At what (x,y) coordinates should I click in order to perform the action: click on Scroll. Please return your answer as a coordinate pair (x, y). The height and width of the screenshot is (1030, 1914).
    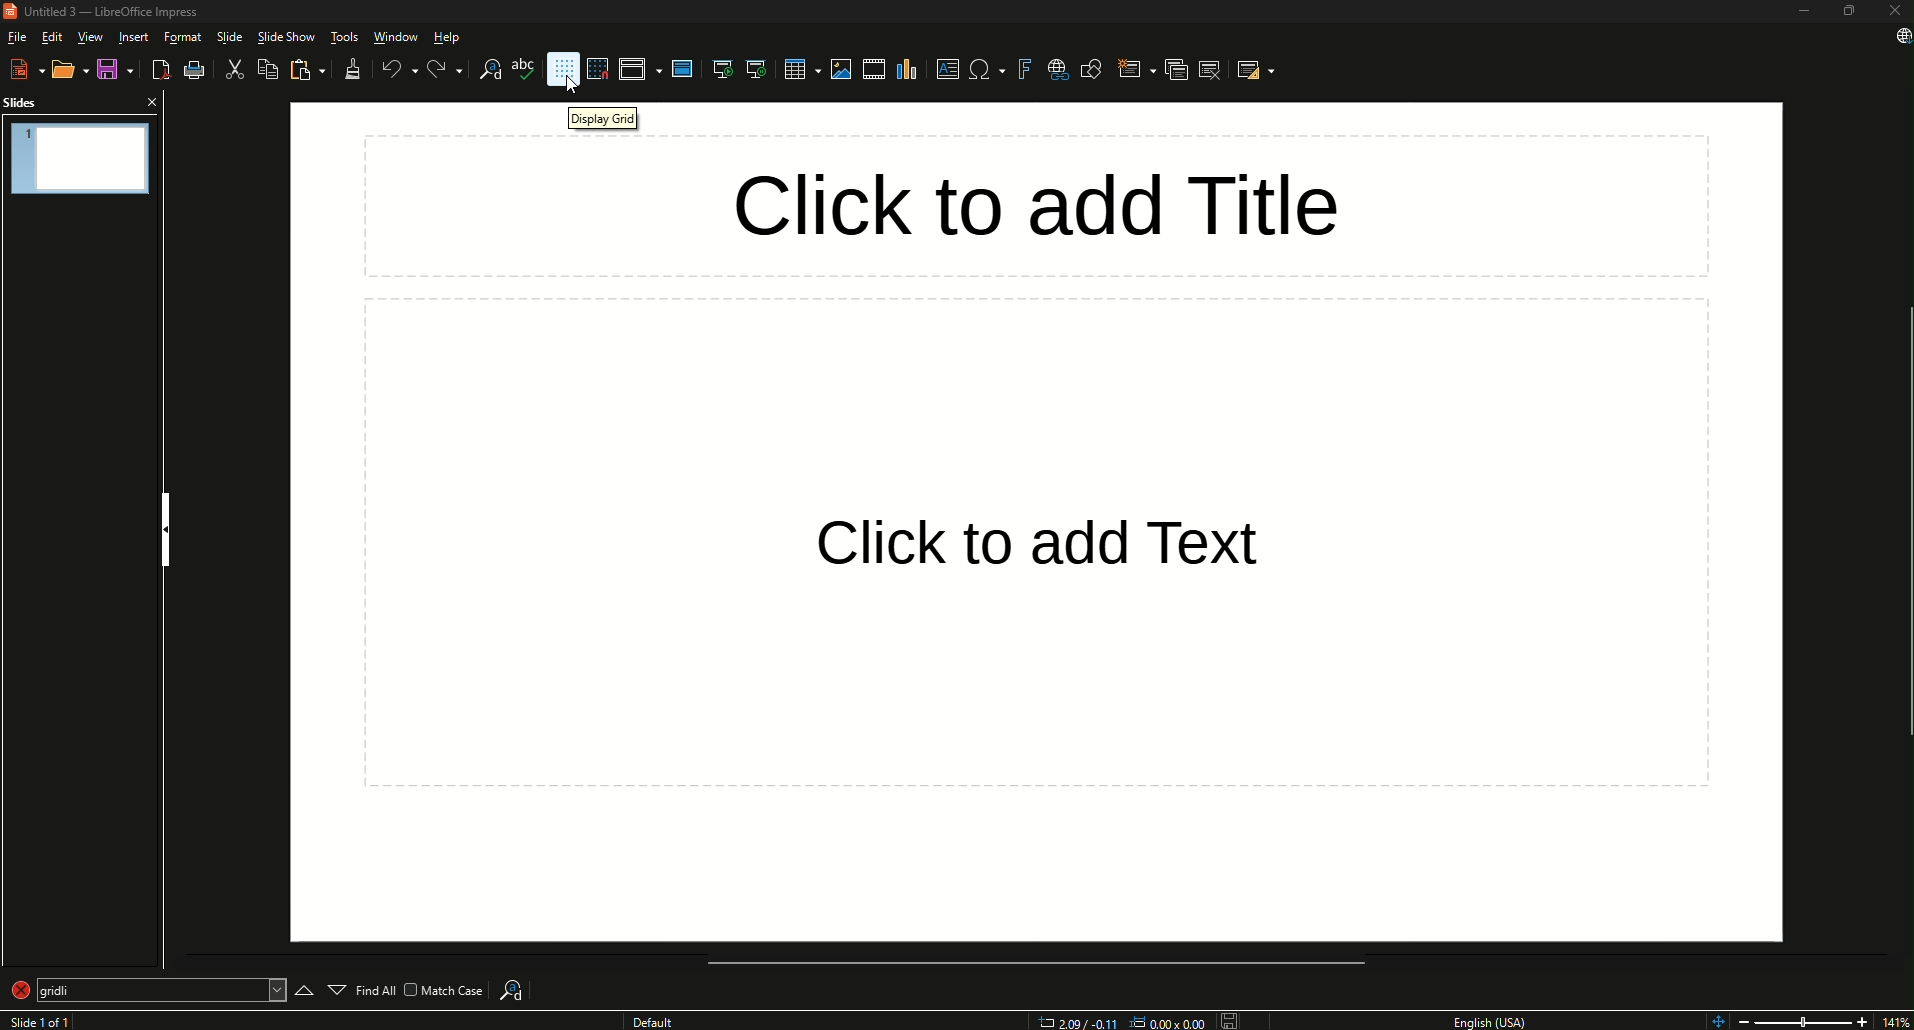
    Looking at the image, I should click on (1902, 523).